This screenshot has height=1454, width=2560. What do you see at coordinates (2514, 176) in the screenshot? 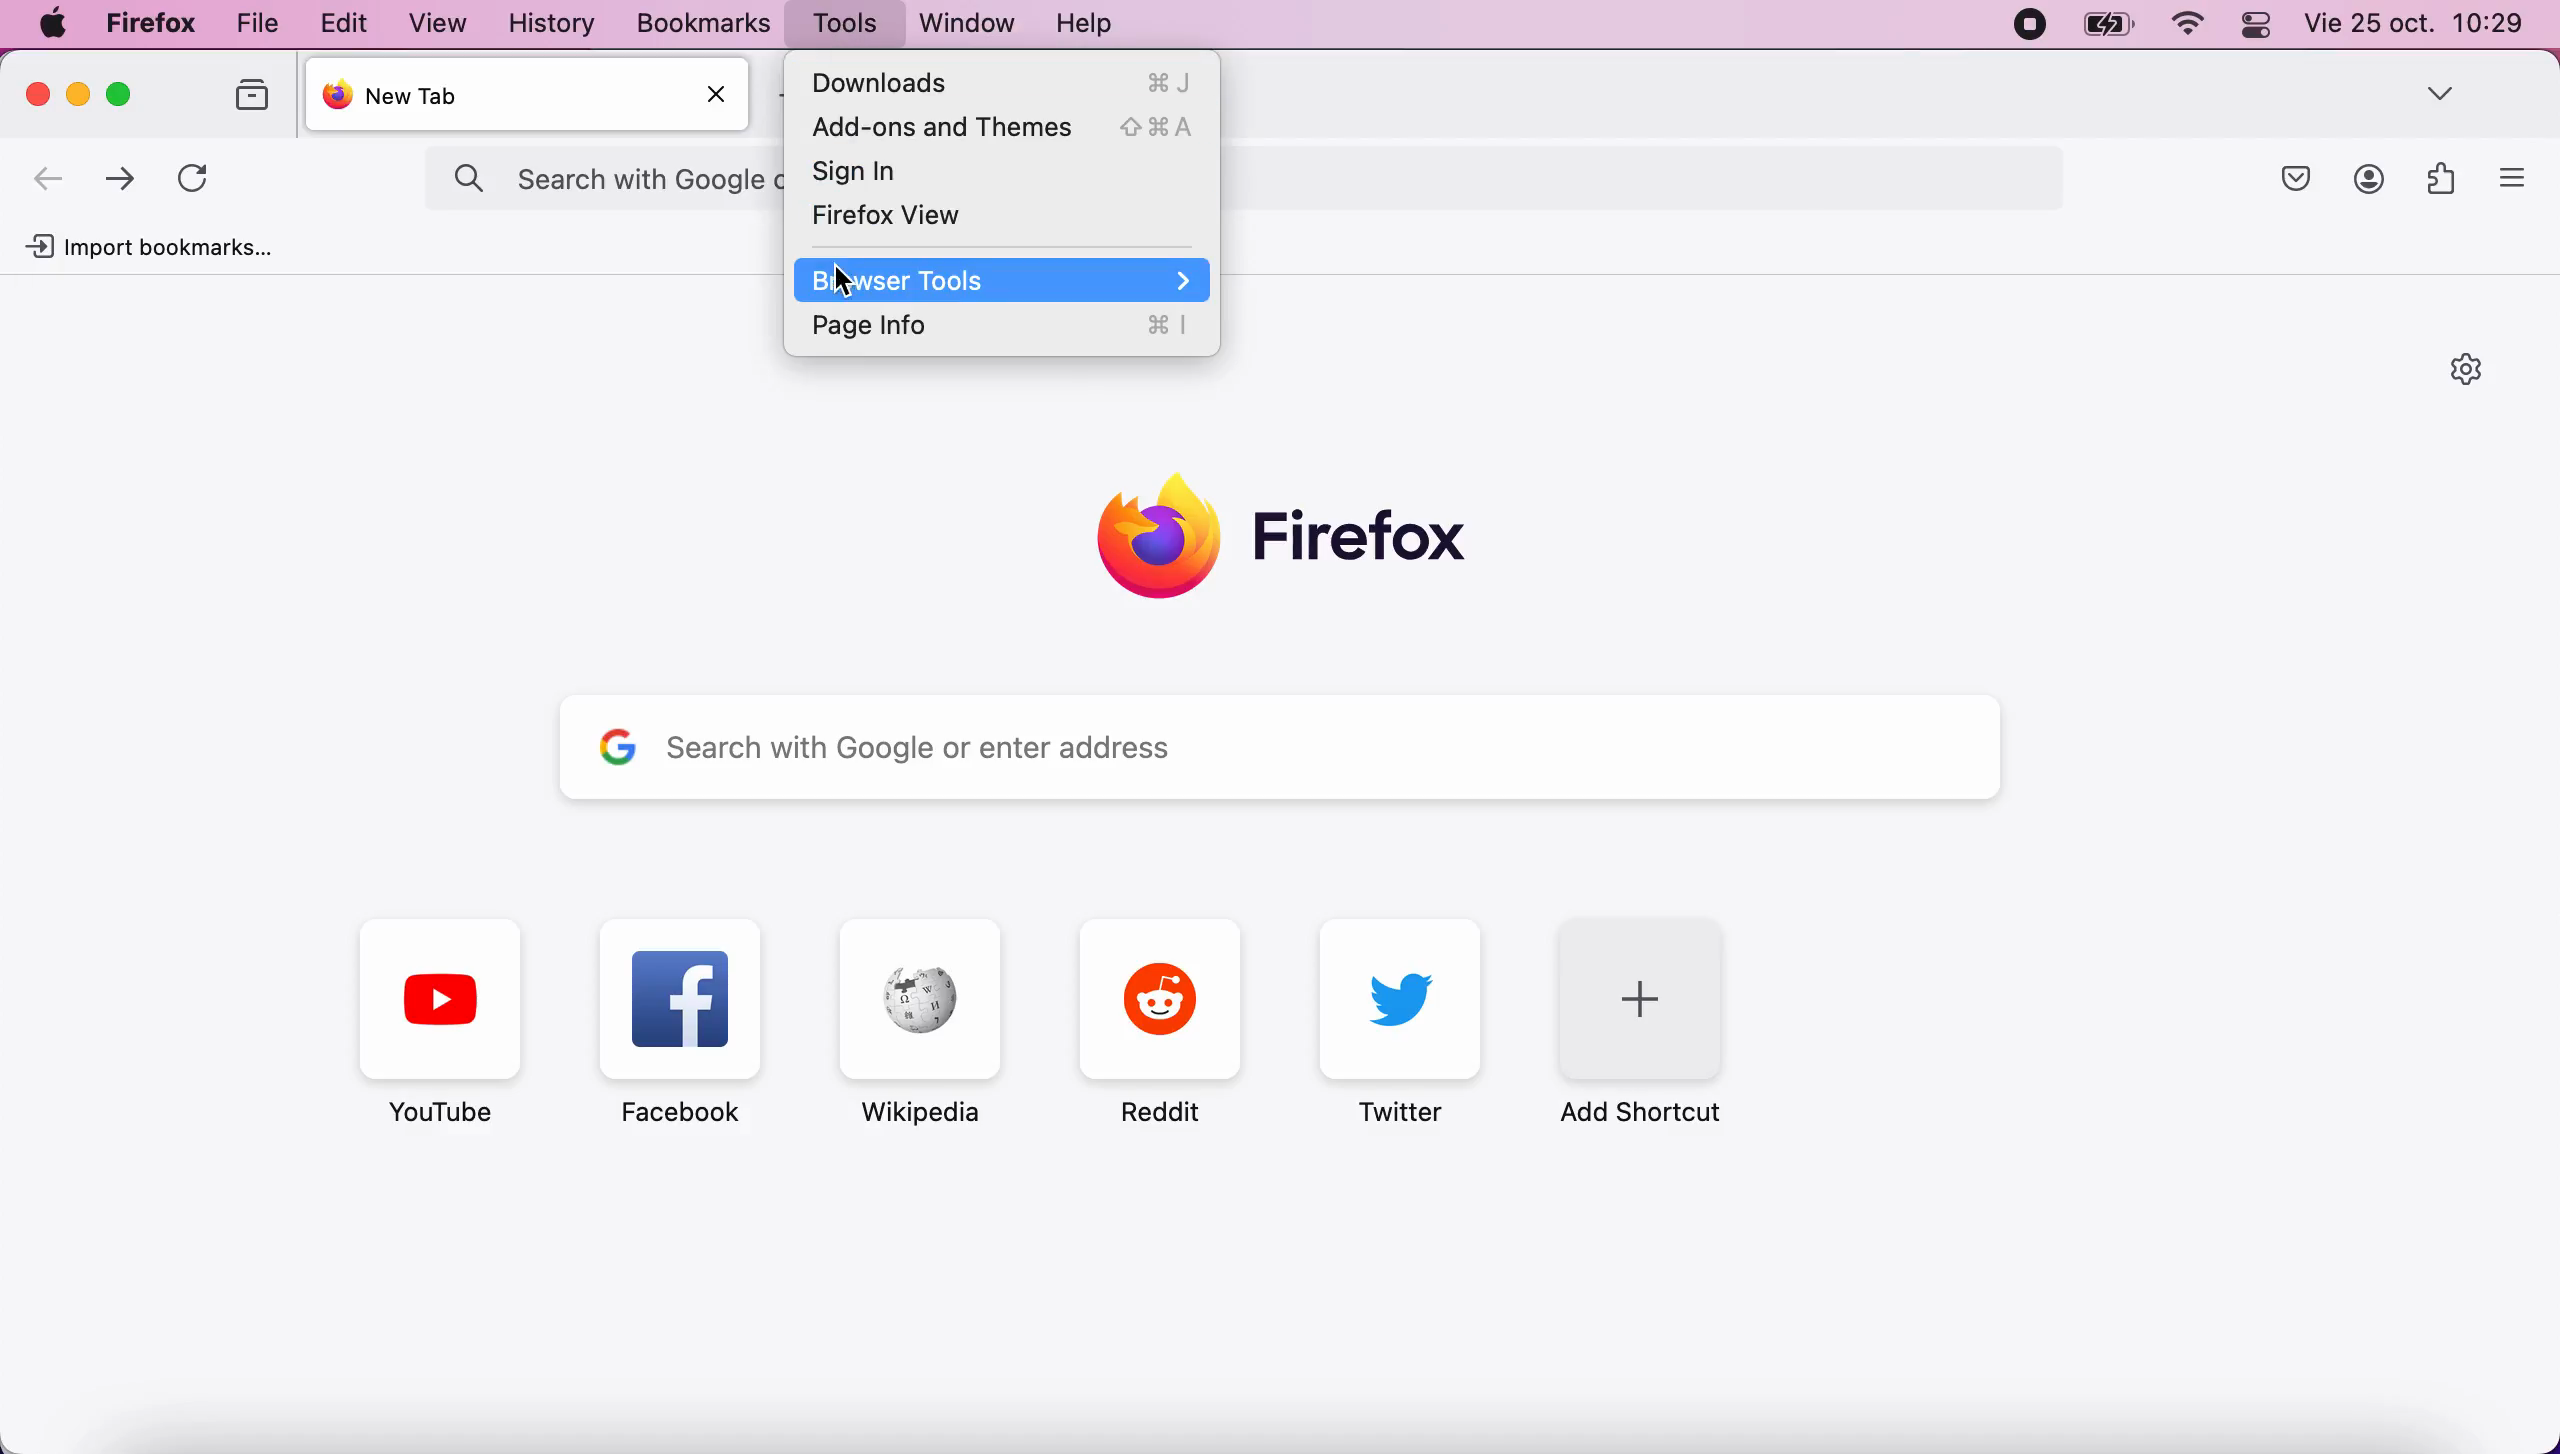
I see `More option` at bounding box center [2514, 176].